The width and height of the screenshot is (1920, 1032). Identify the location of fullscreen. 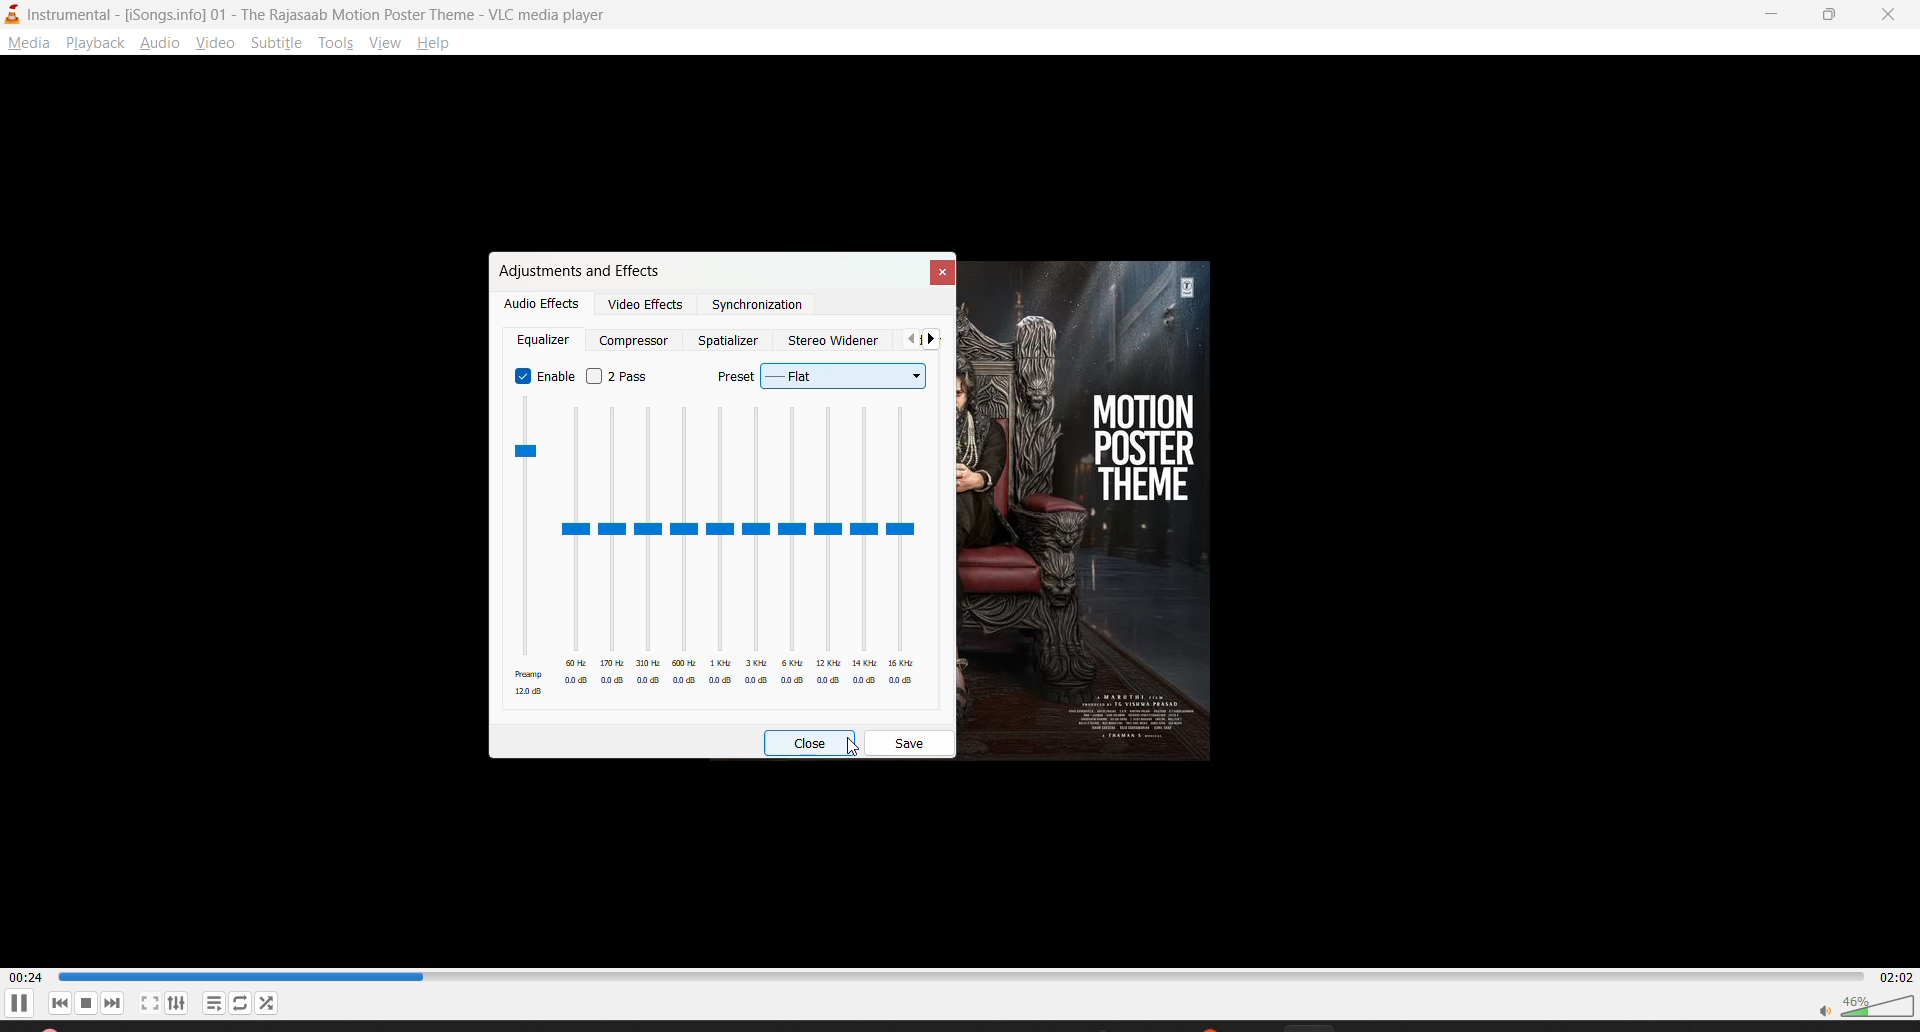
(150, 1003).